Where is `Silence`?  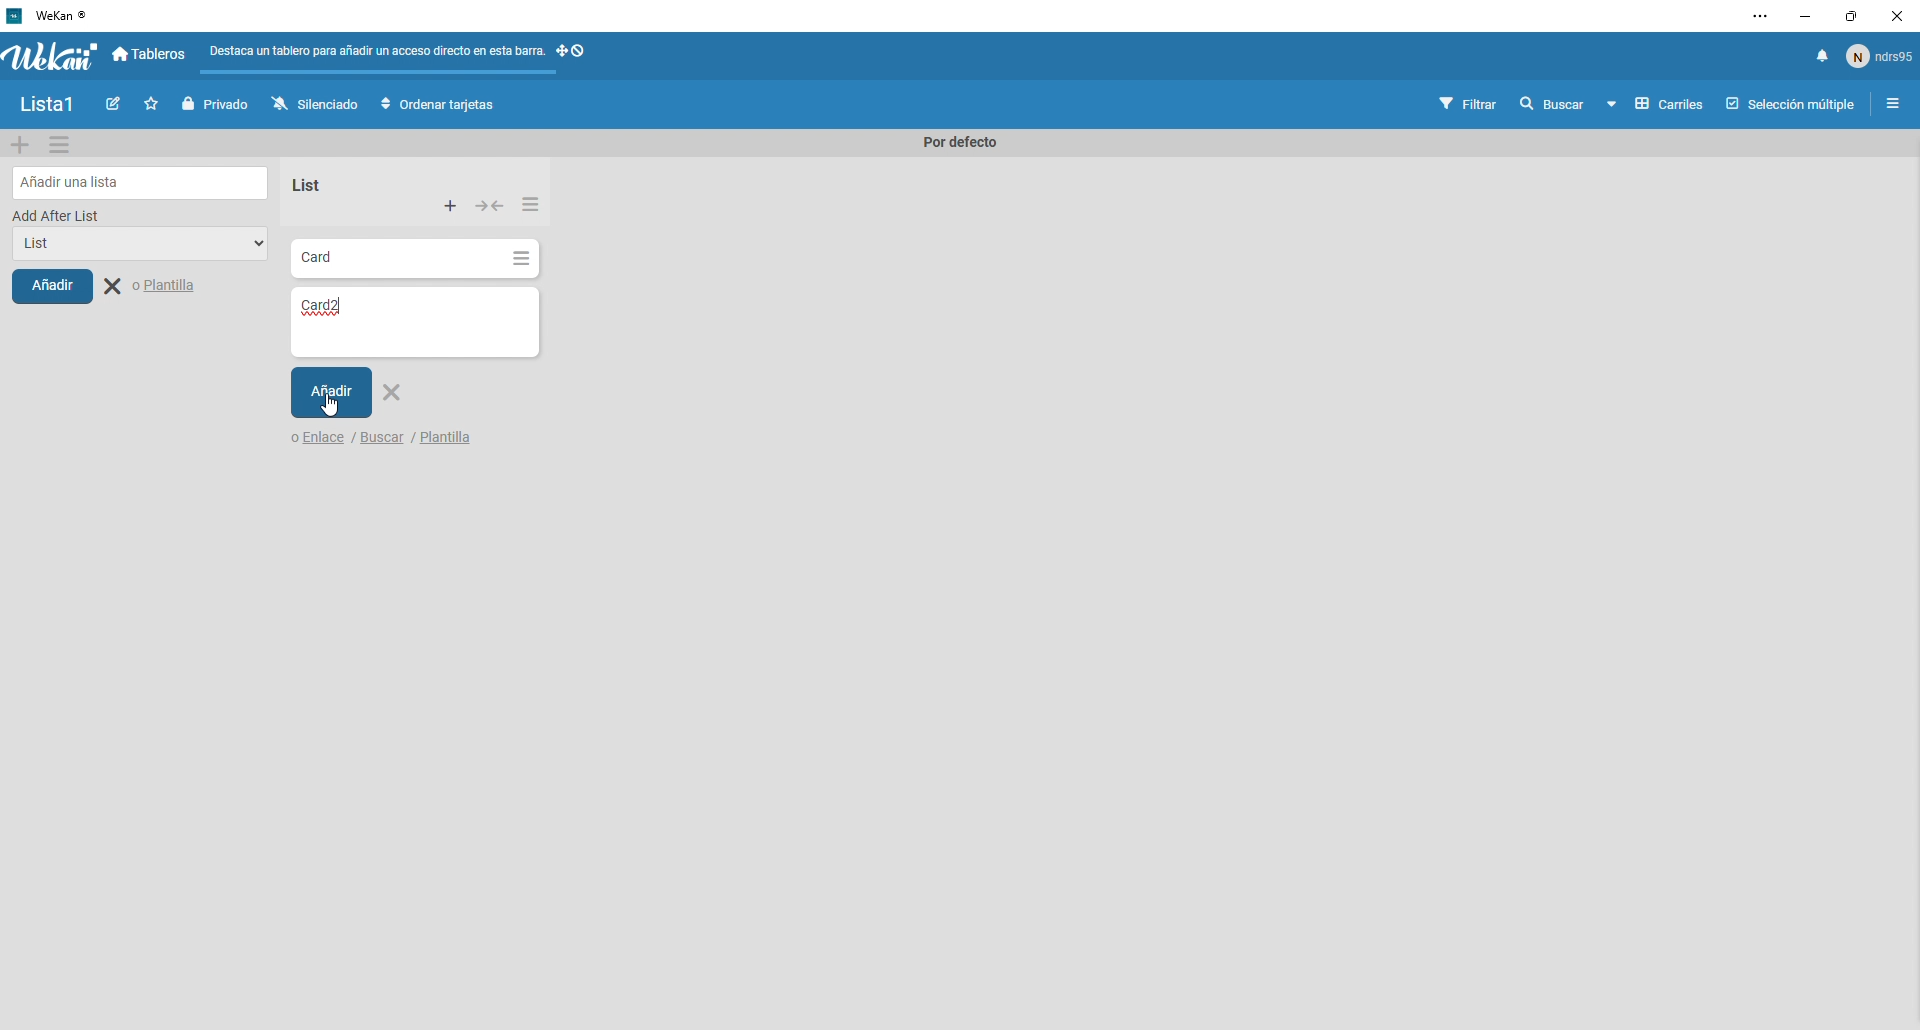
Silence is located at coordinates (314, 106).